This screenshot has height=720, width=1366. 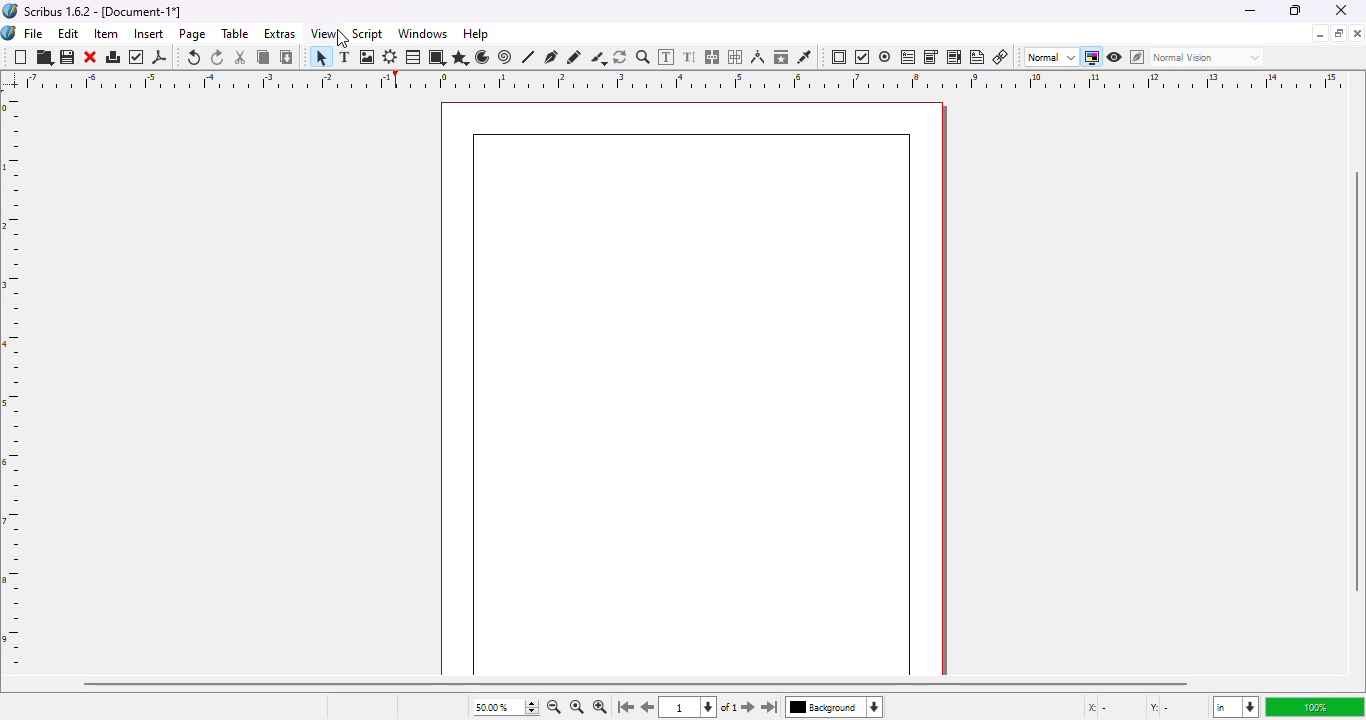 I want to click on item, so click(x=107, y=34).